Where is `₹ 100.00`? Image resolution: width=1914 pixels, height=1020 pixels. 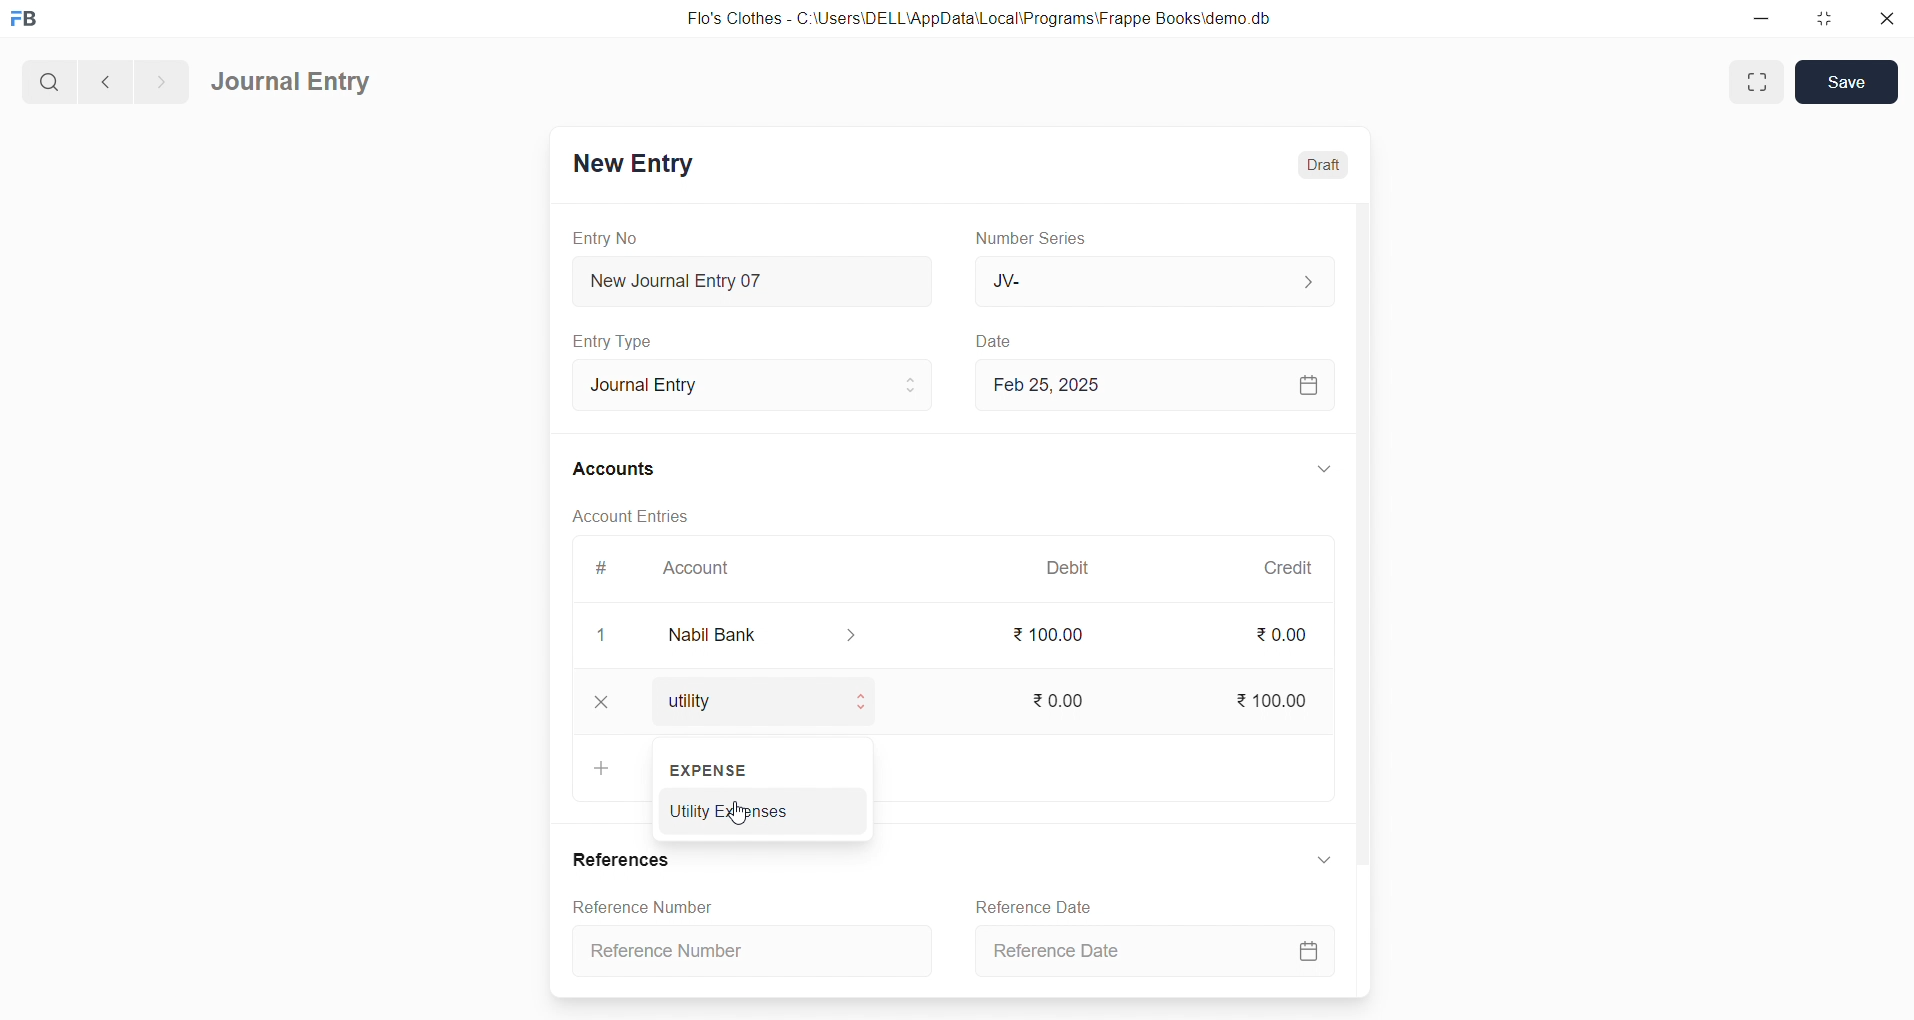
₹ 100.00 is located at coordinates (1266, 697).